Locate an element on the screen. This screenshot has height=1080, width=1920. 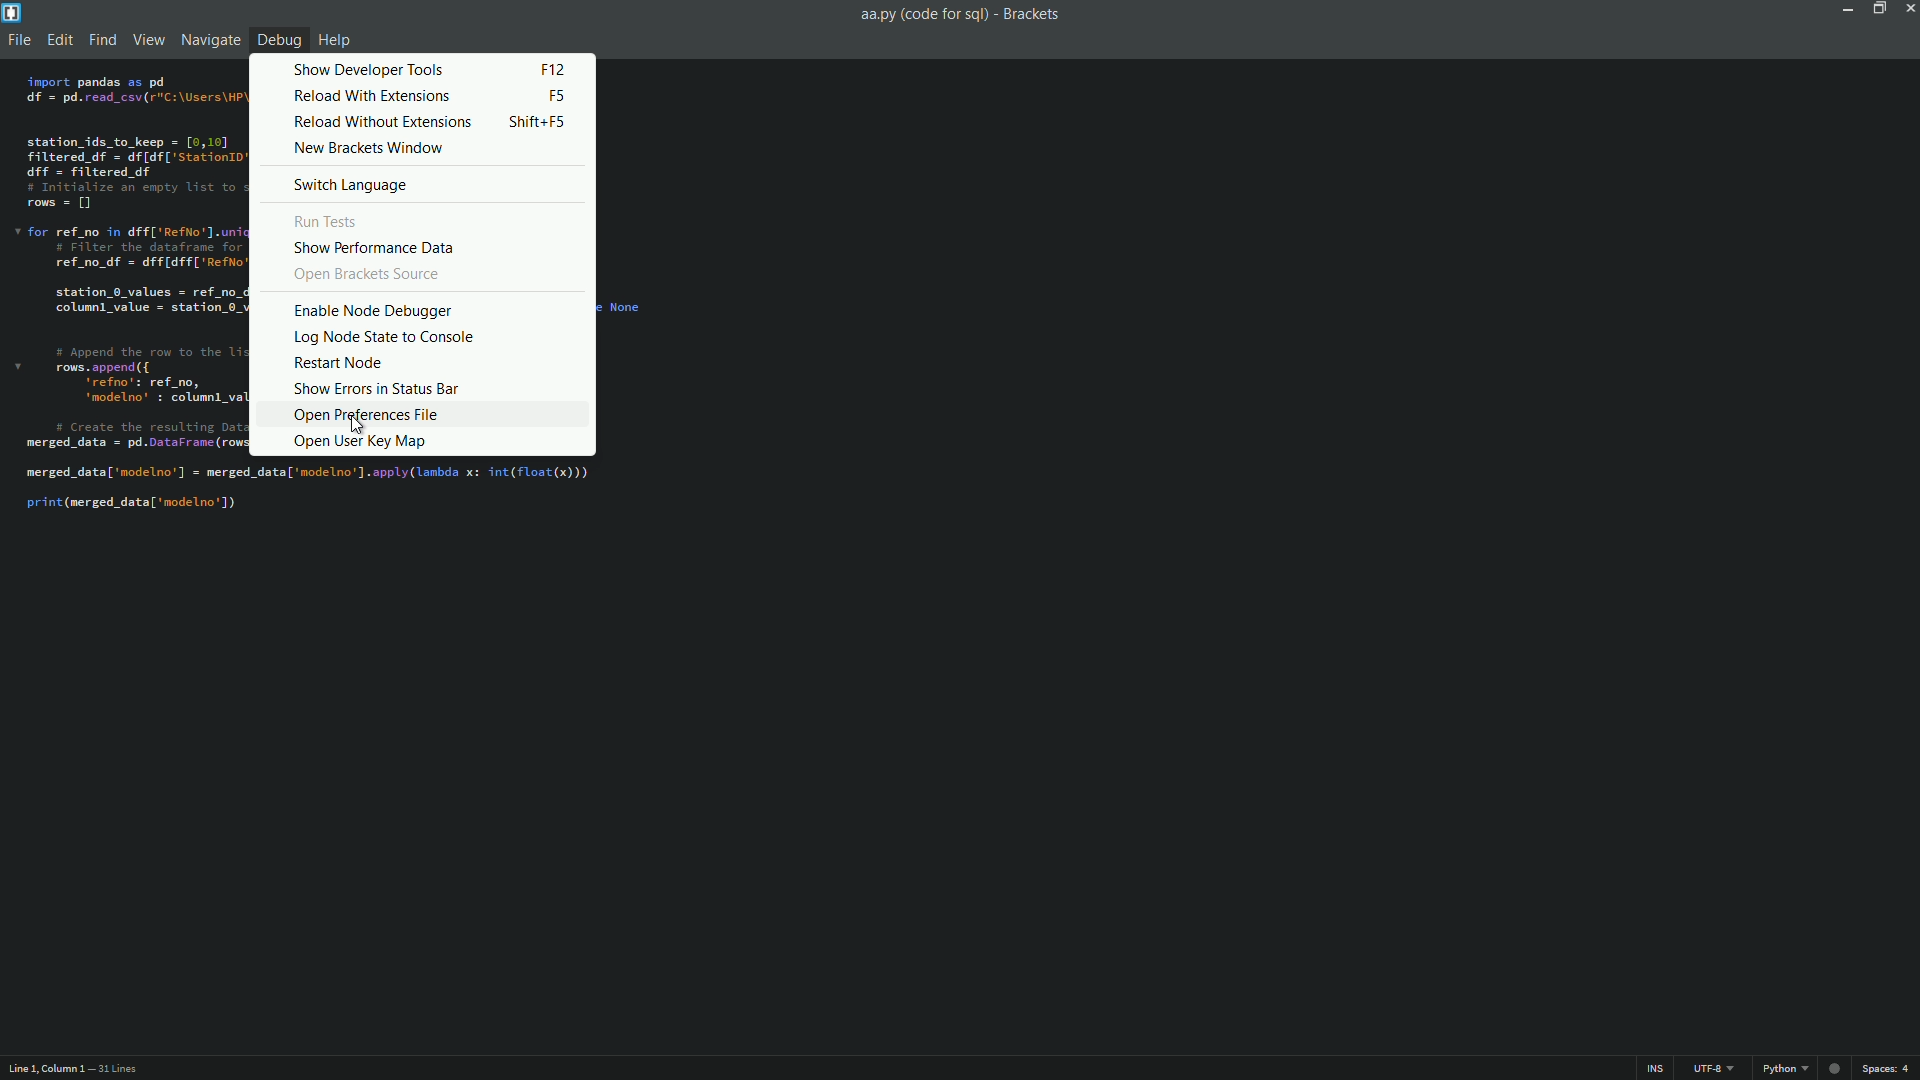
keyboard shortcut is located at coordinates (556, 95).